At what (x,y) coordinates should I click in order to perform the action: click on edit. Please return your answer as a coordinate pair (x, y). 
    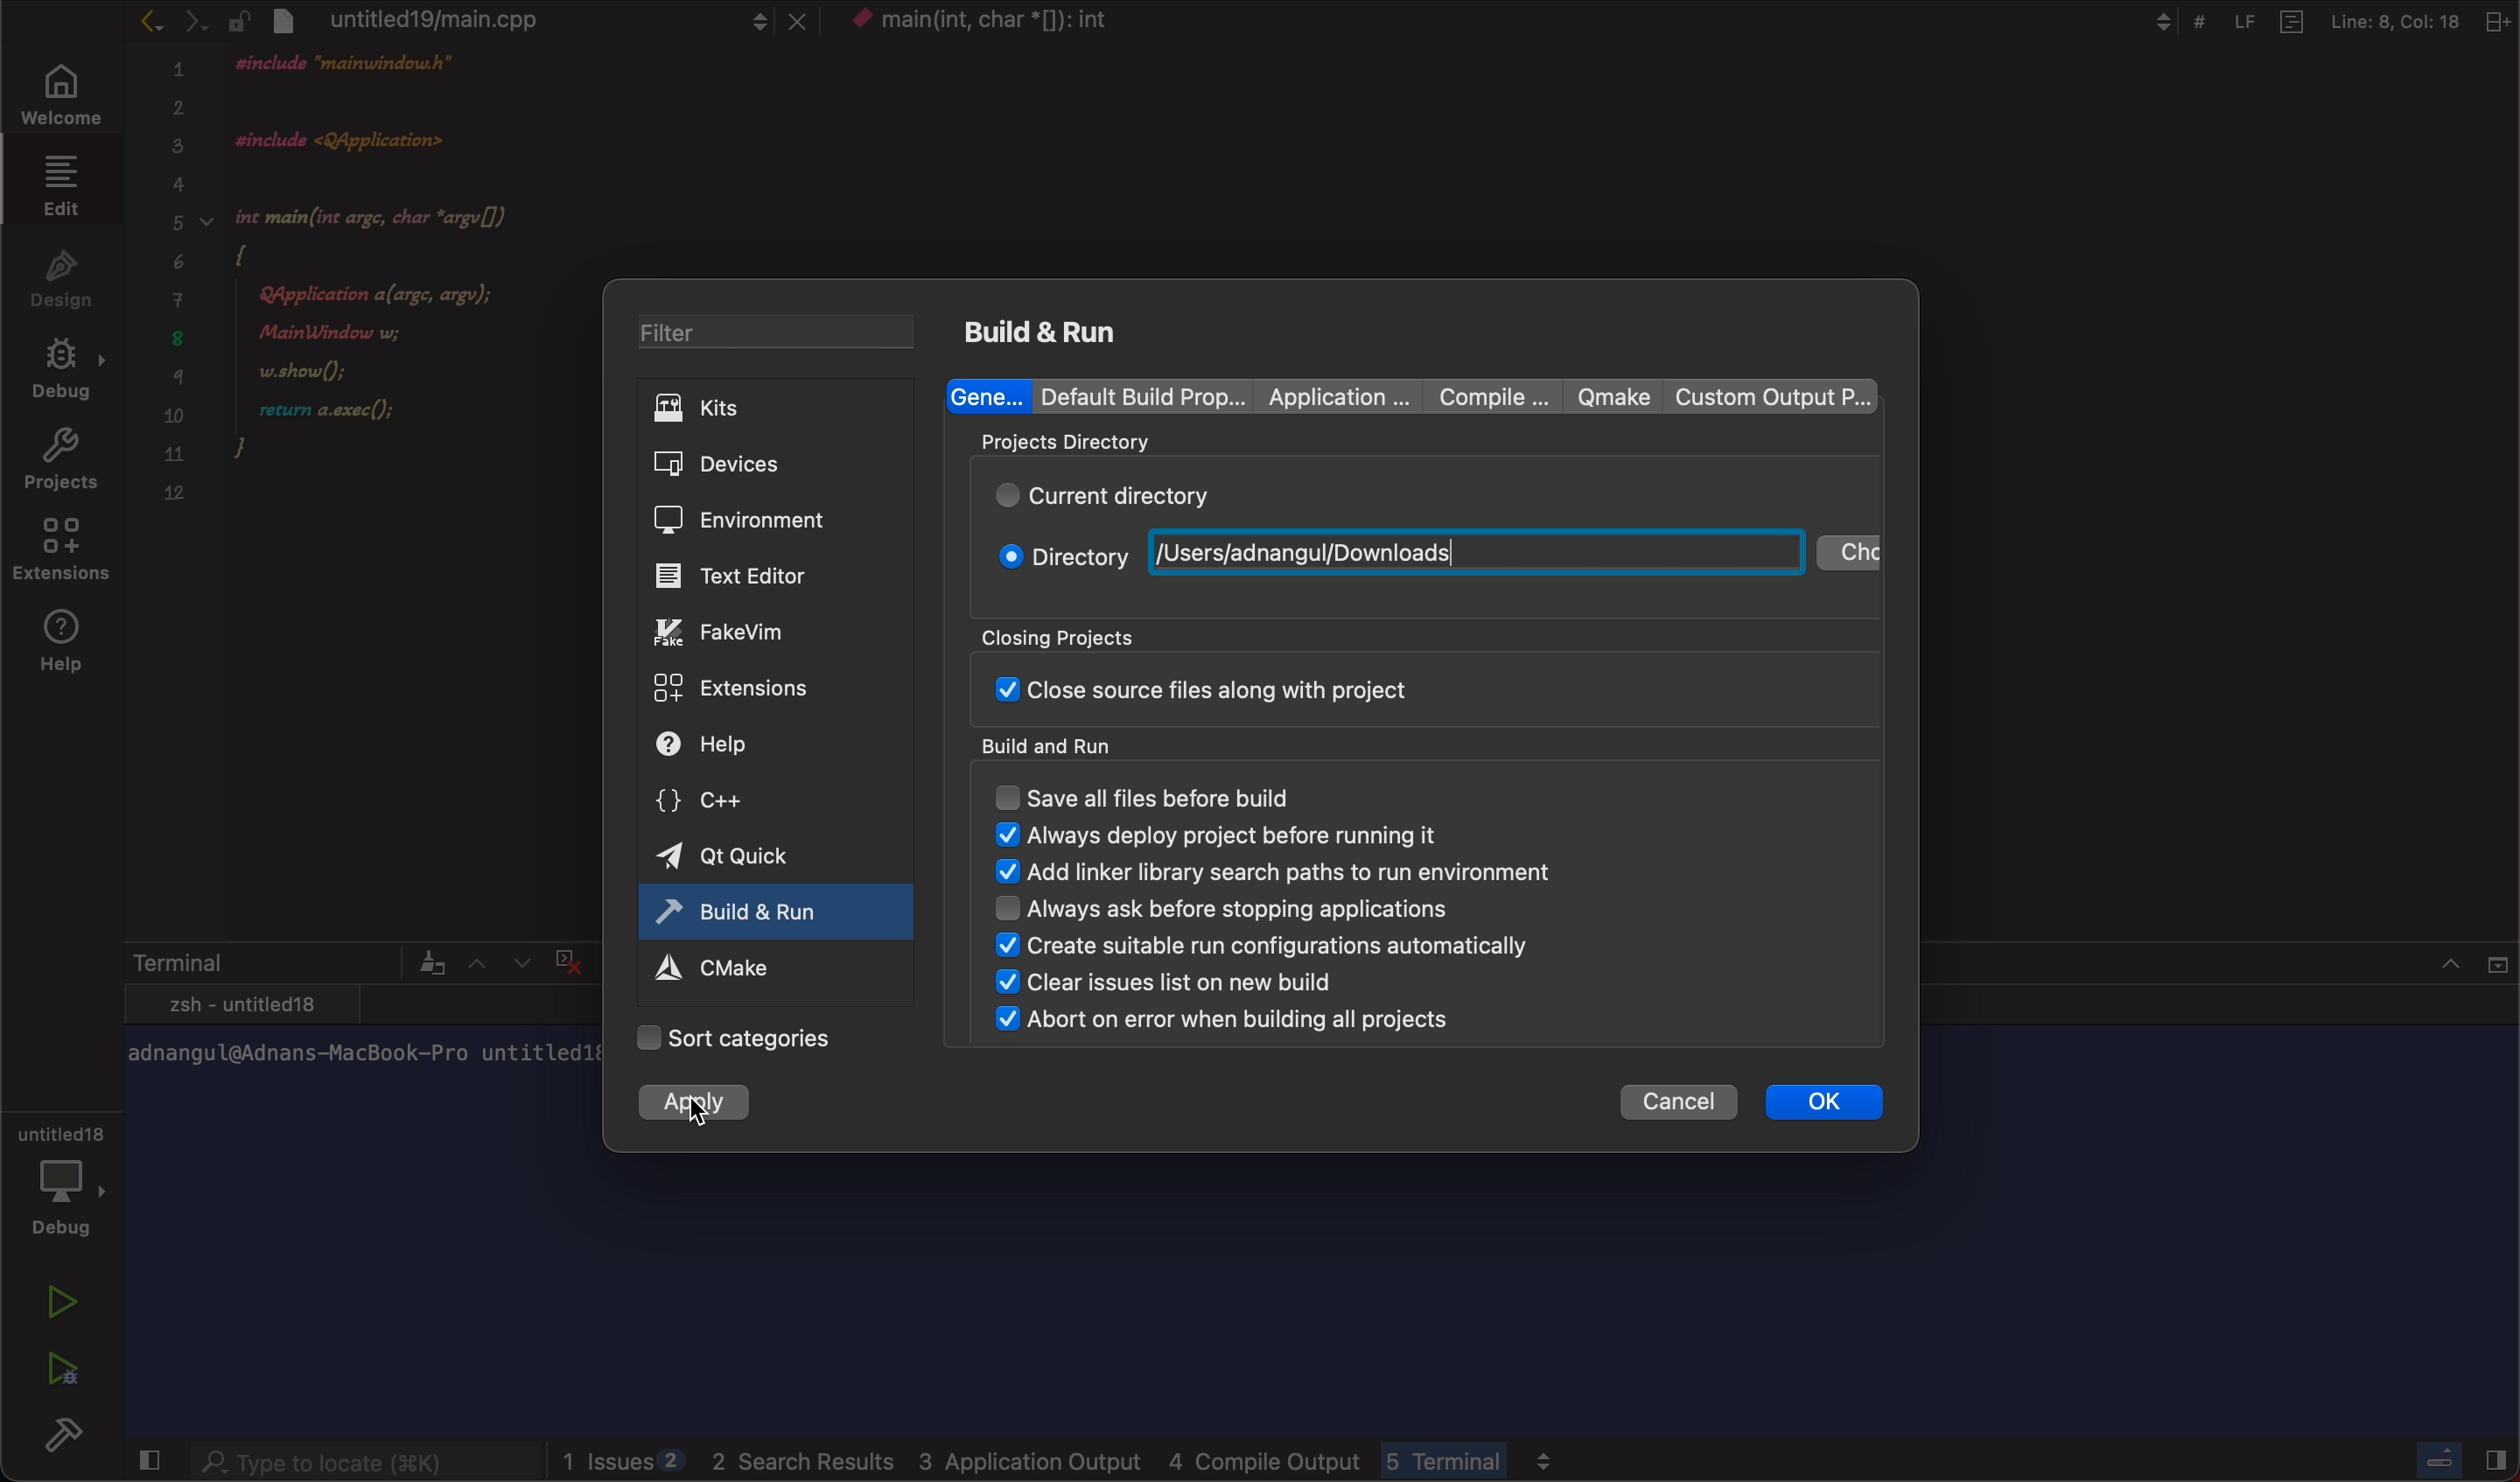
    Looking at the image, I should click on (62, 187).